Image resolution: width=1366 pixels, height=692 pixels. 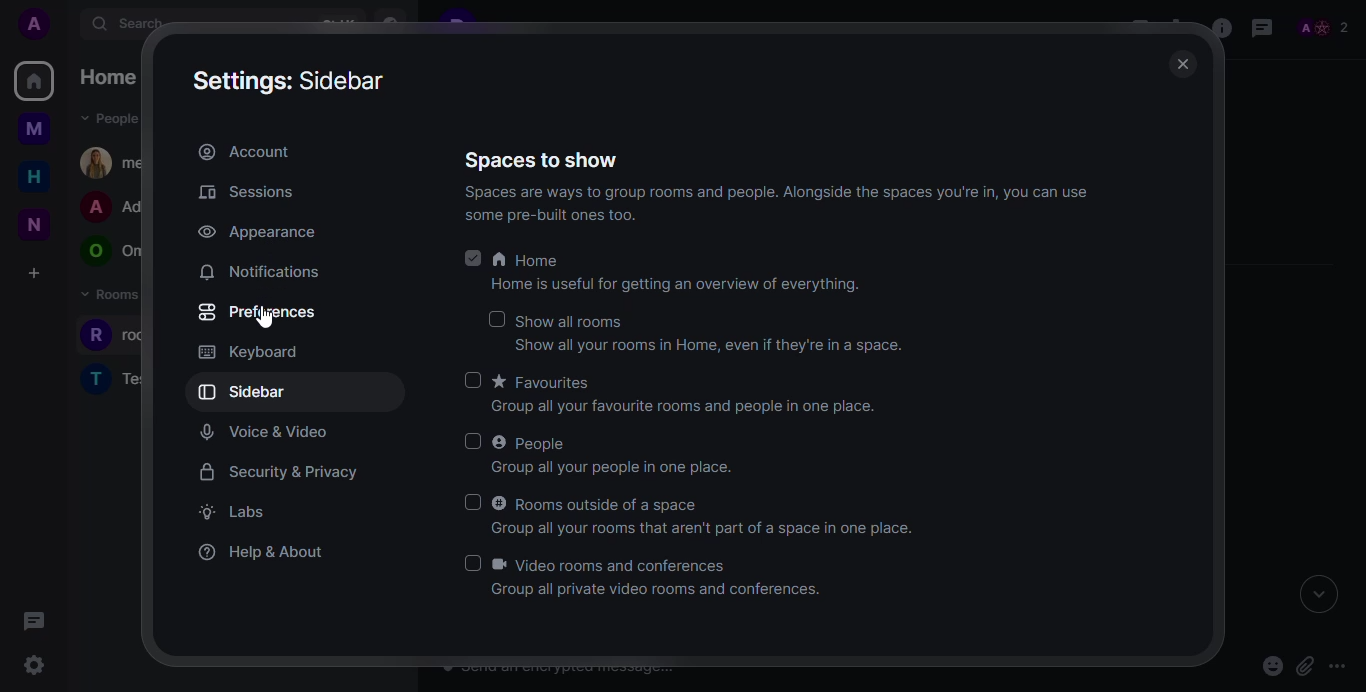 What do you see at coordinates (265, 432) in the screenshot?
I see `voice video` at bounding box center [265, 432].